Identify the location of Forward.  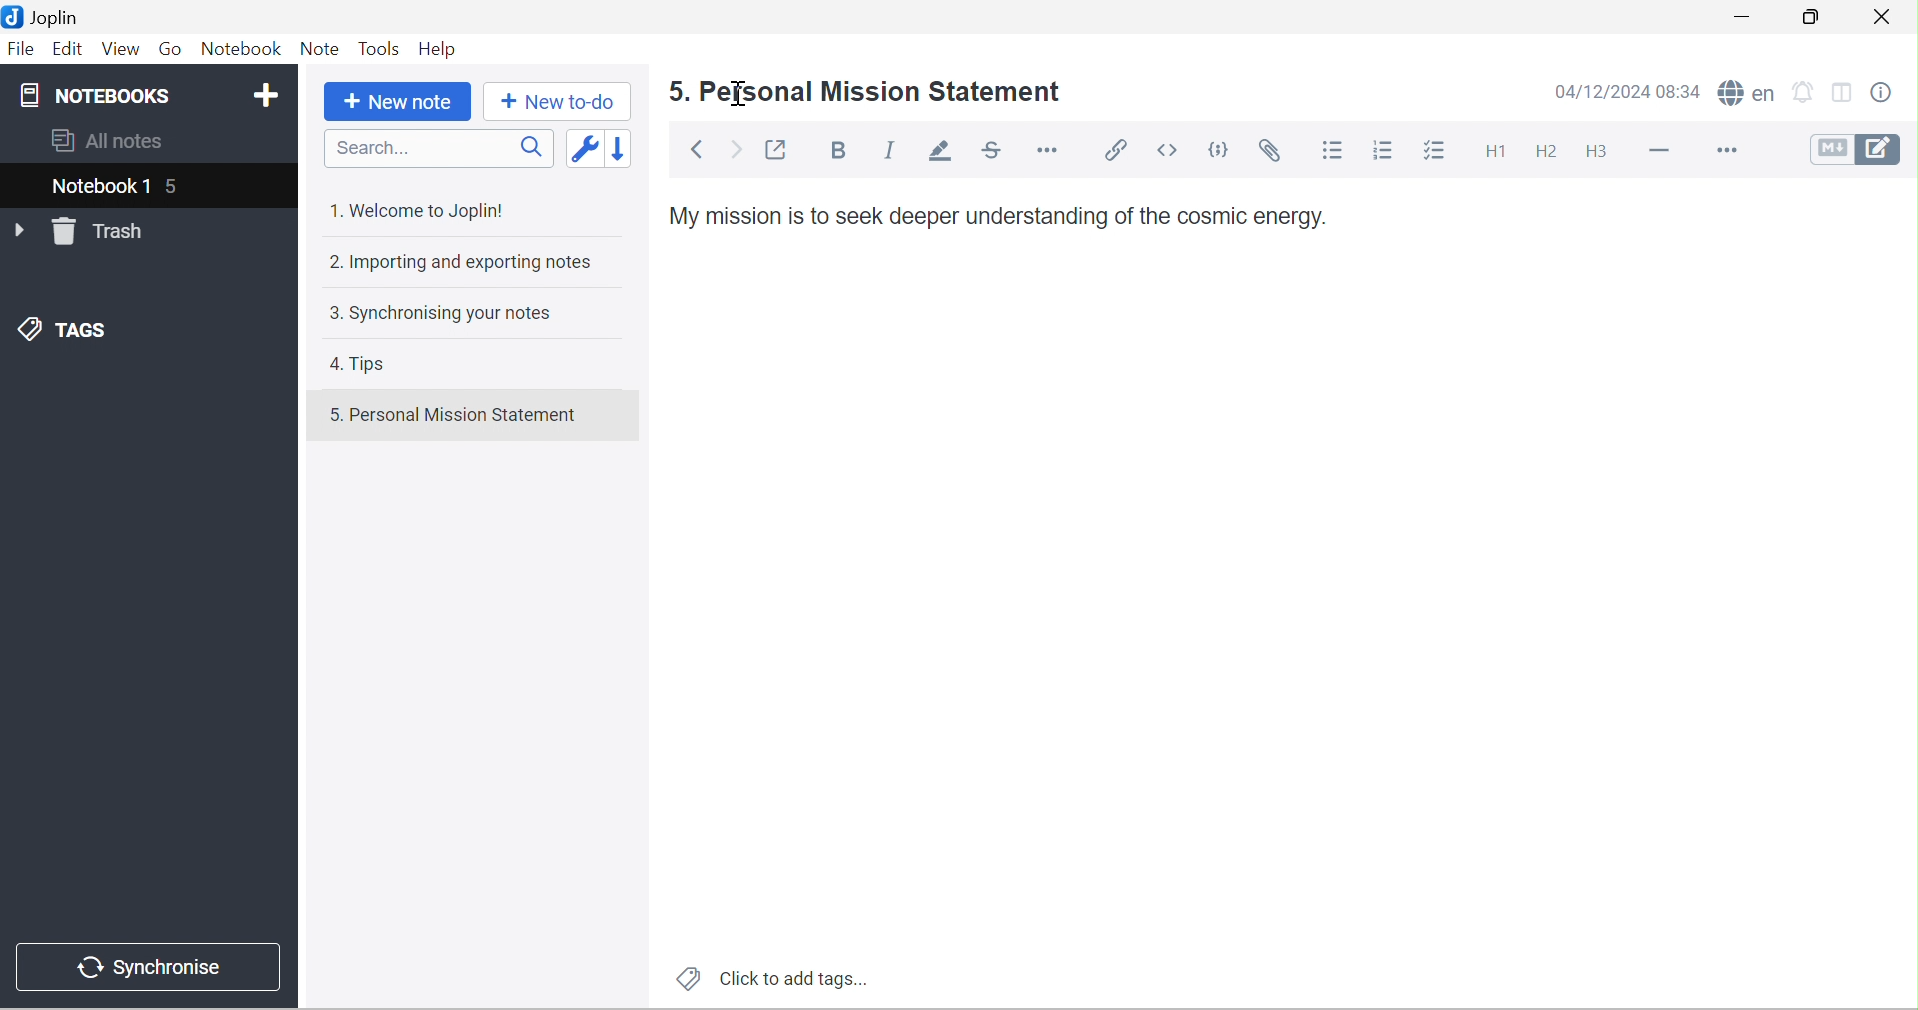
(738, 149).